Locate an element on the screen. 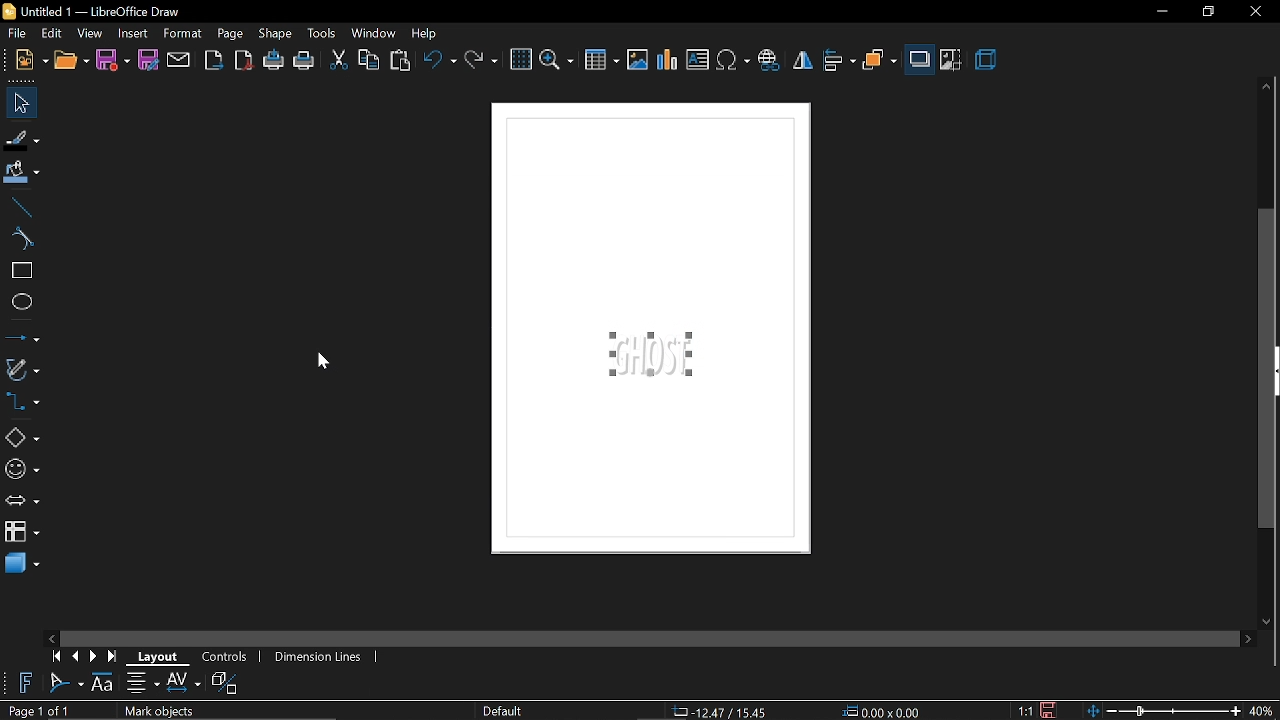  zoom scale is located at coordinates (1163, 711).